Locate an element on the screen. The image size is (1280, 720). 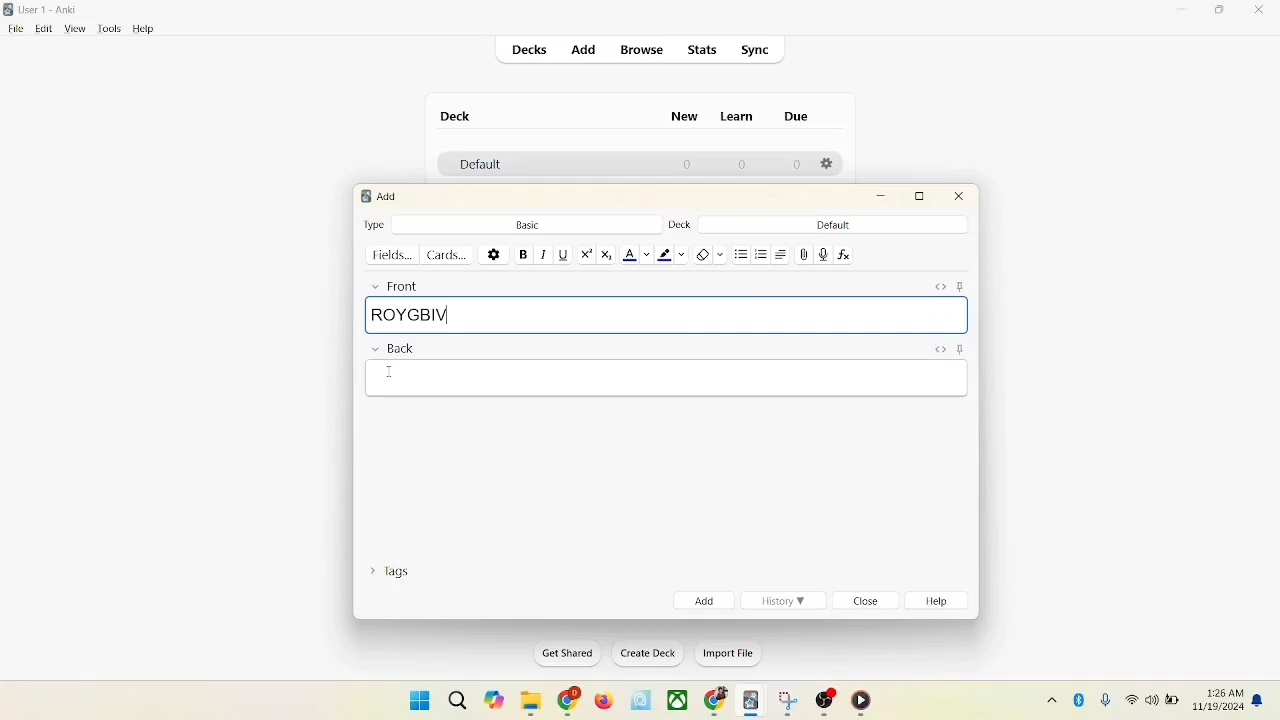
audio is located at coordinates (824, 254).